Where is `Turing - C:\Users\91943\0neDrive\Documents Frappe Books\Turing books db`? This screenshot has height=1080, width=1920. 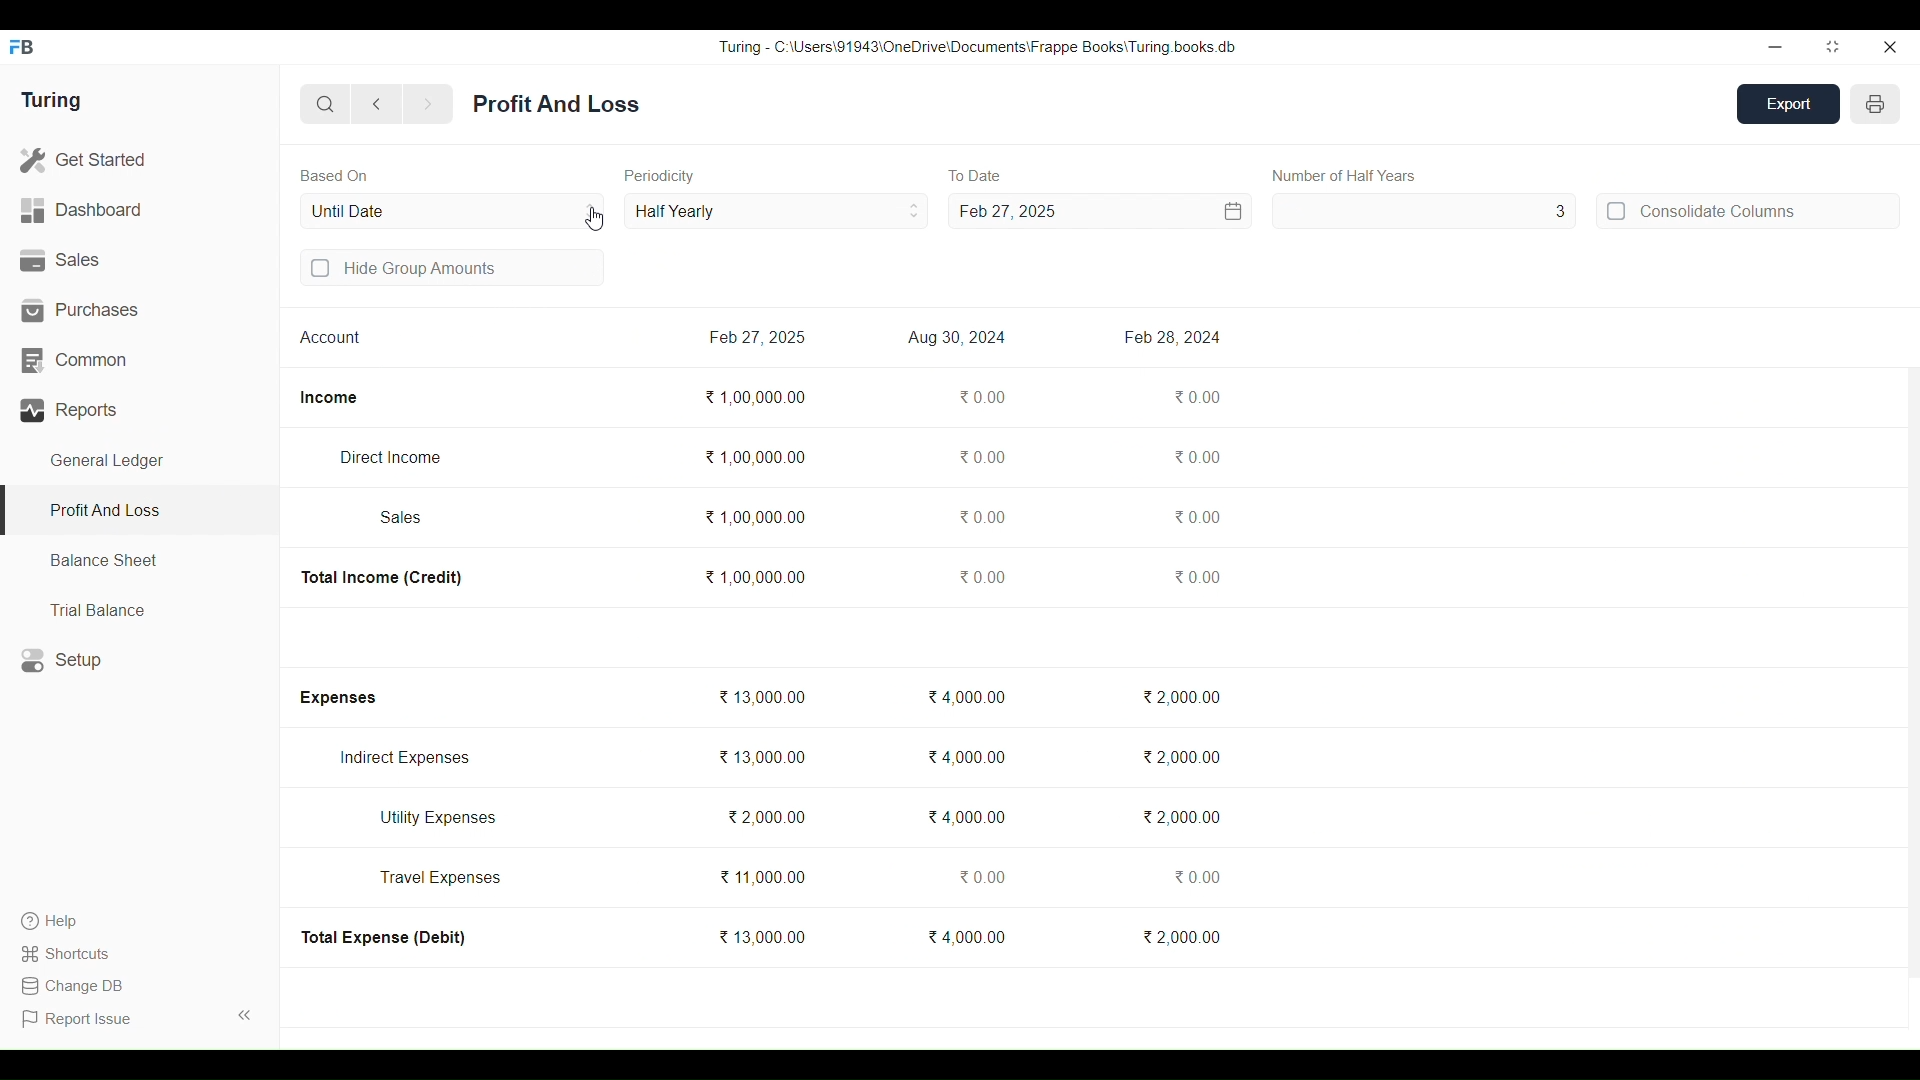 Turing - C:\Users\91943\0neDrive\Documents Frappe Books\Turing books db is located at coordinates (978, 46).